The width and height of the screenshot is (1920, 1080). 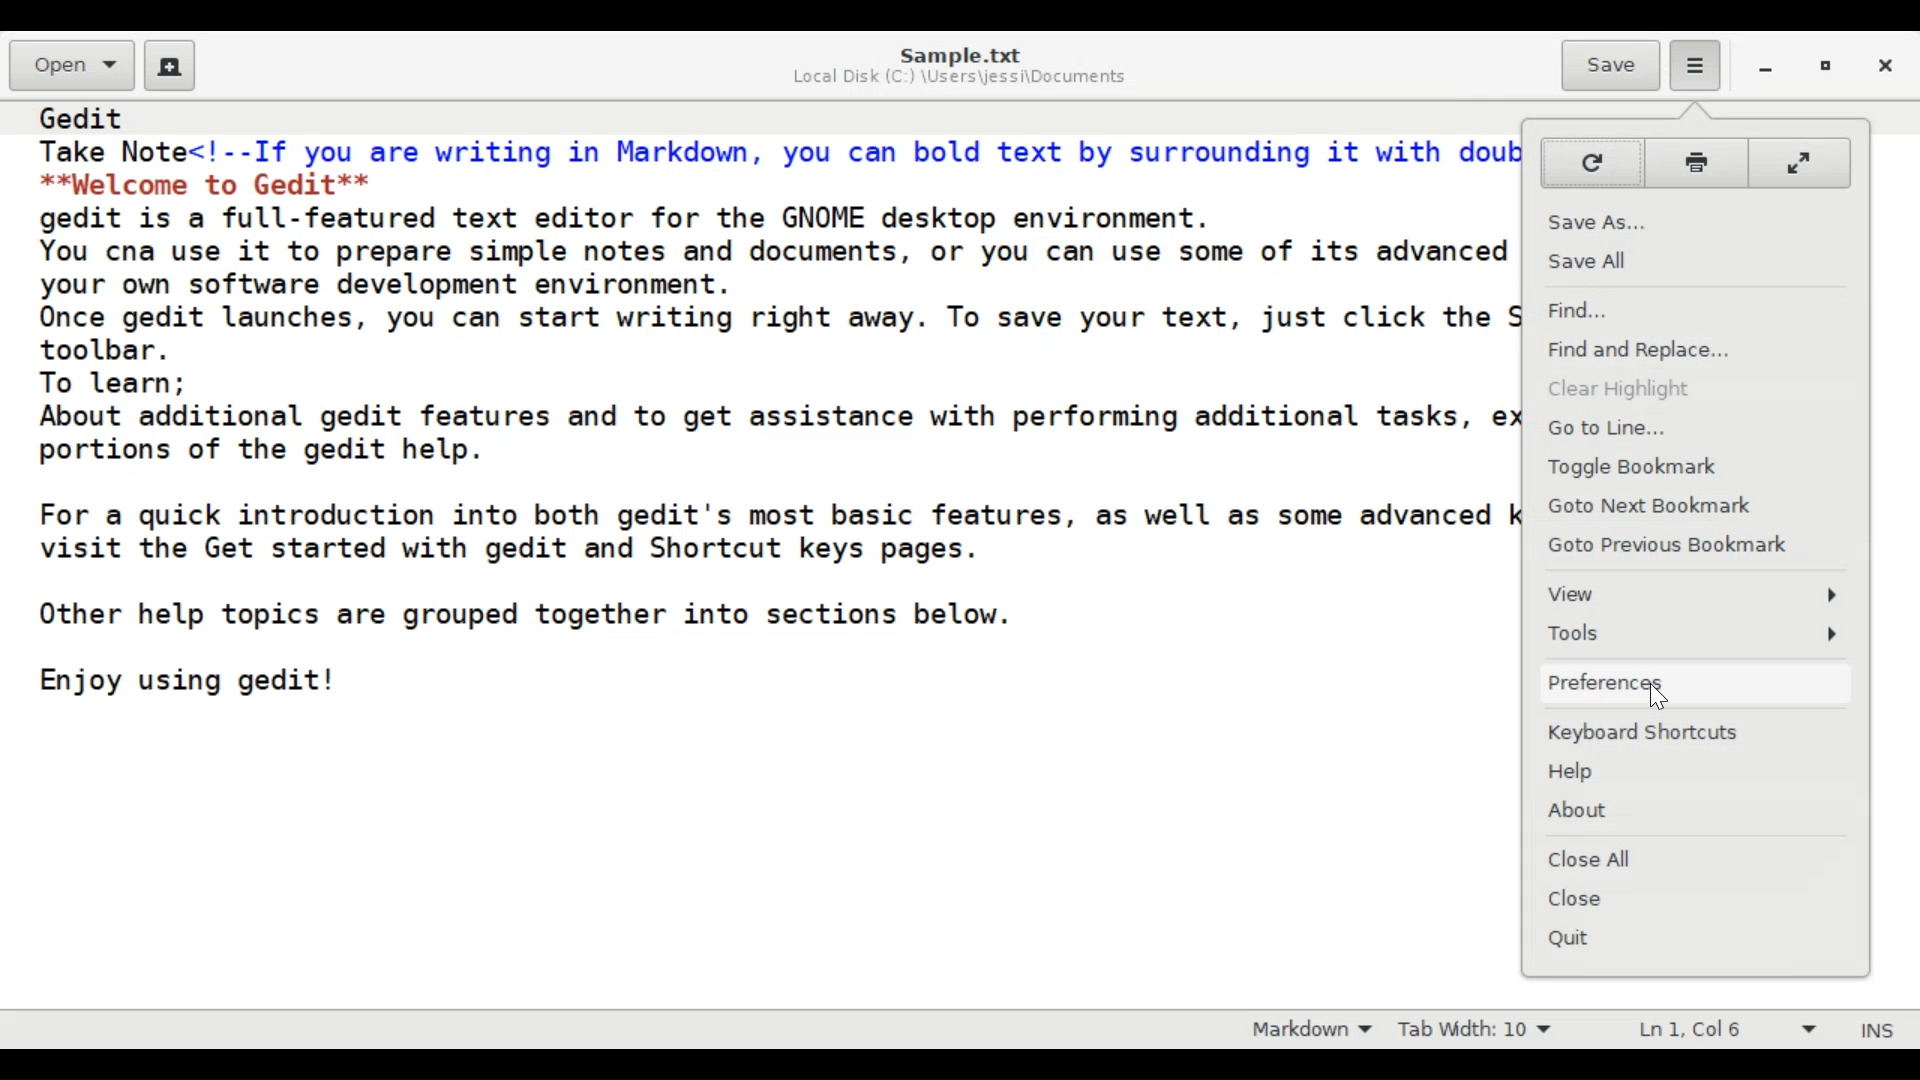 I want to click on Tab Width: 10, so click(x=1485, y=1028).